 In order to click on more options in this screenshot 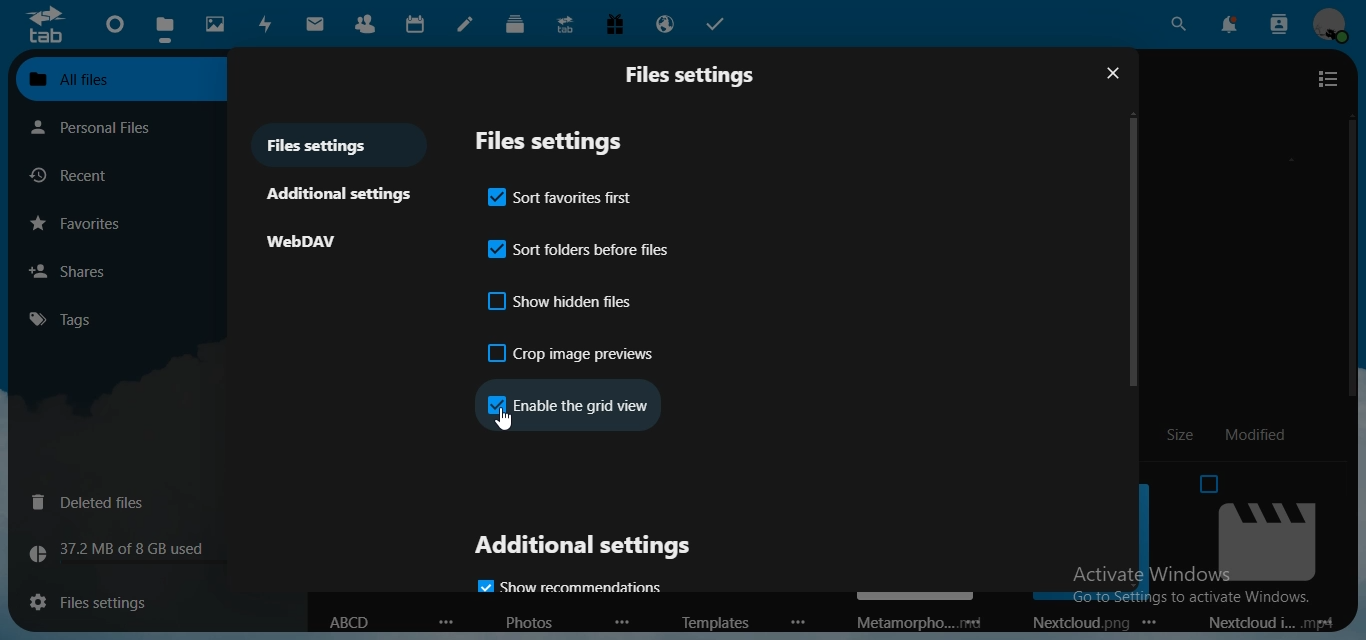, I will do `click(800, 622)`.